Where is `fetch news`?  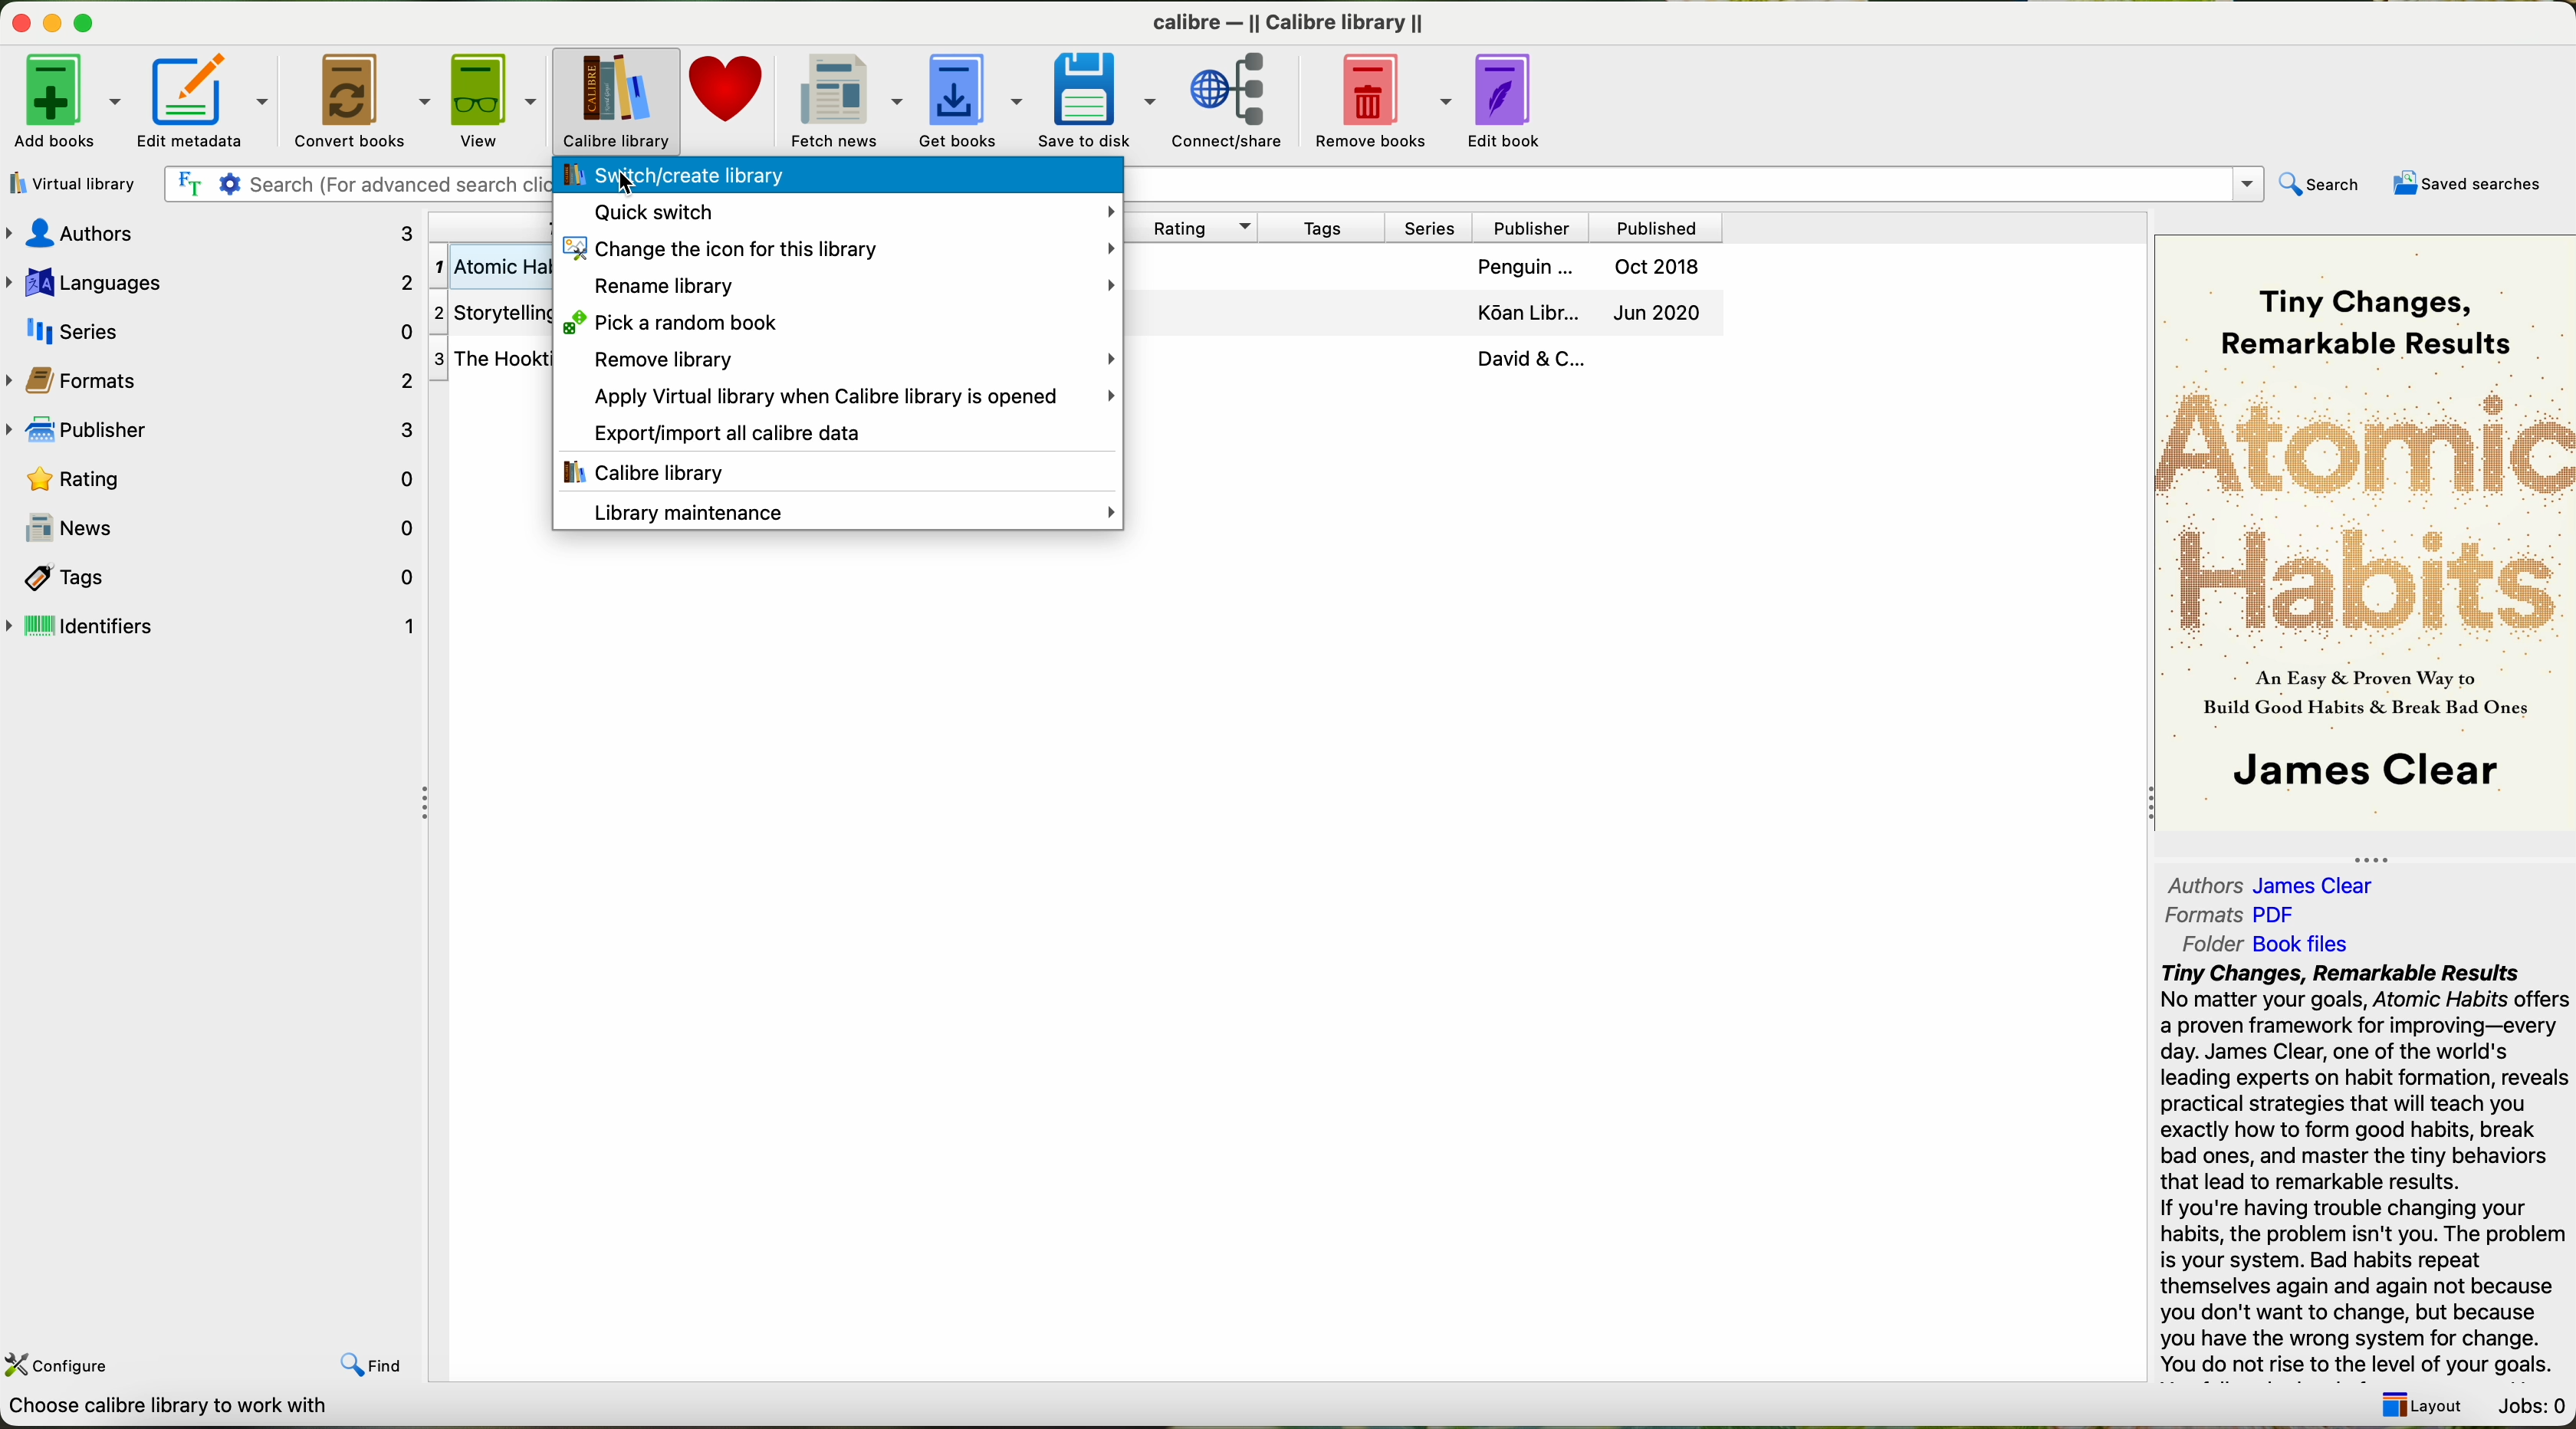
fetch news is located at coordinates (843, 99).